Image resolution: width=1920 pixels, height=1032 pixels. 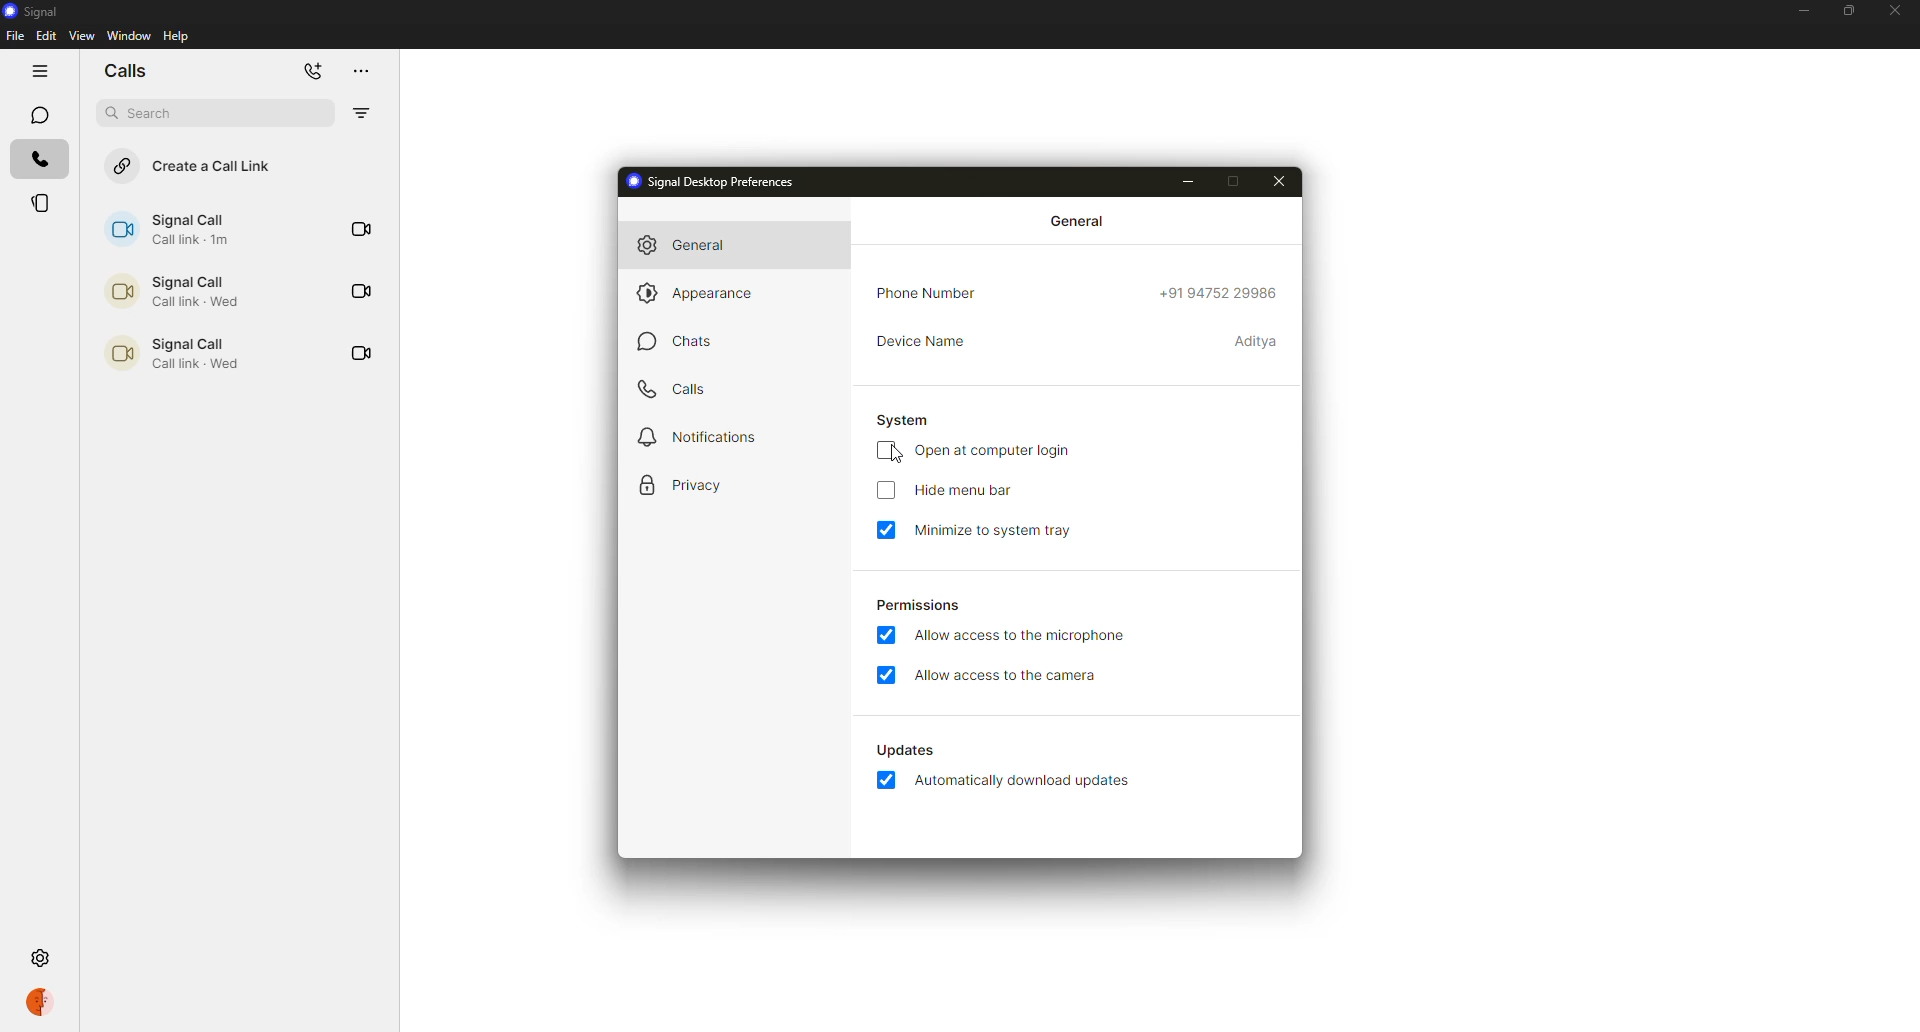 I want to click on signal desktop preferences, so click(x=716, y=181).